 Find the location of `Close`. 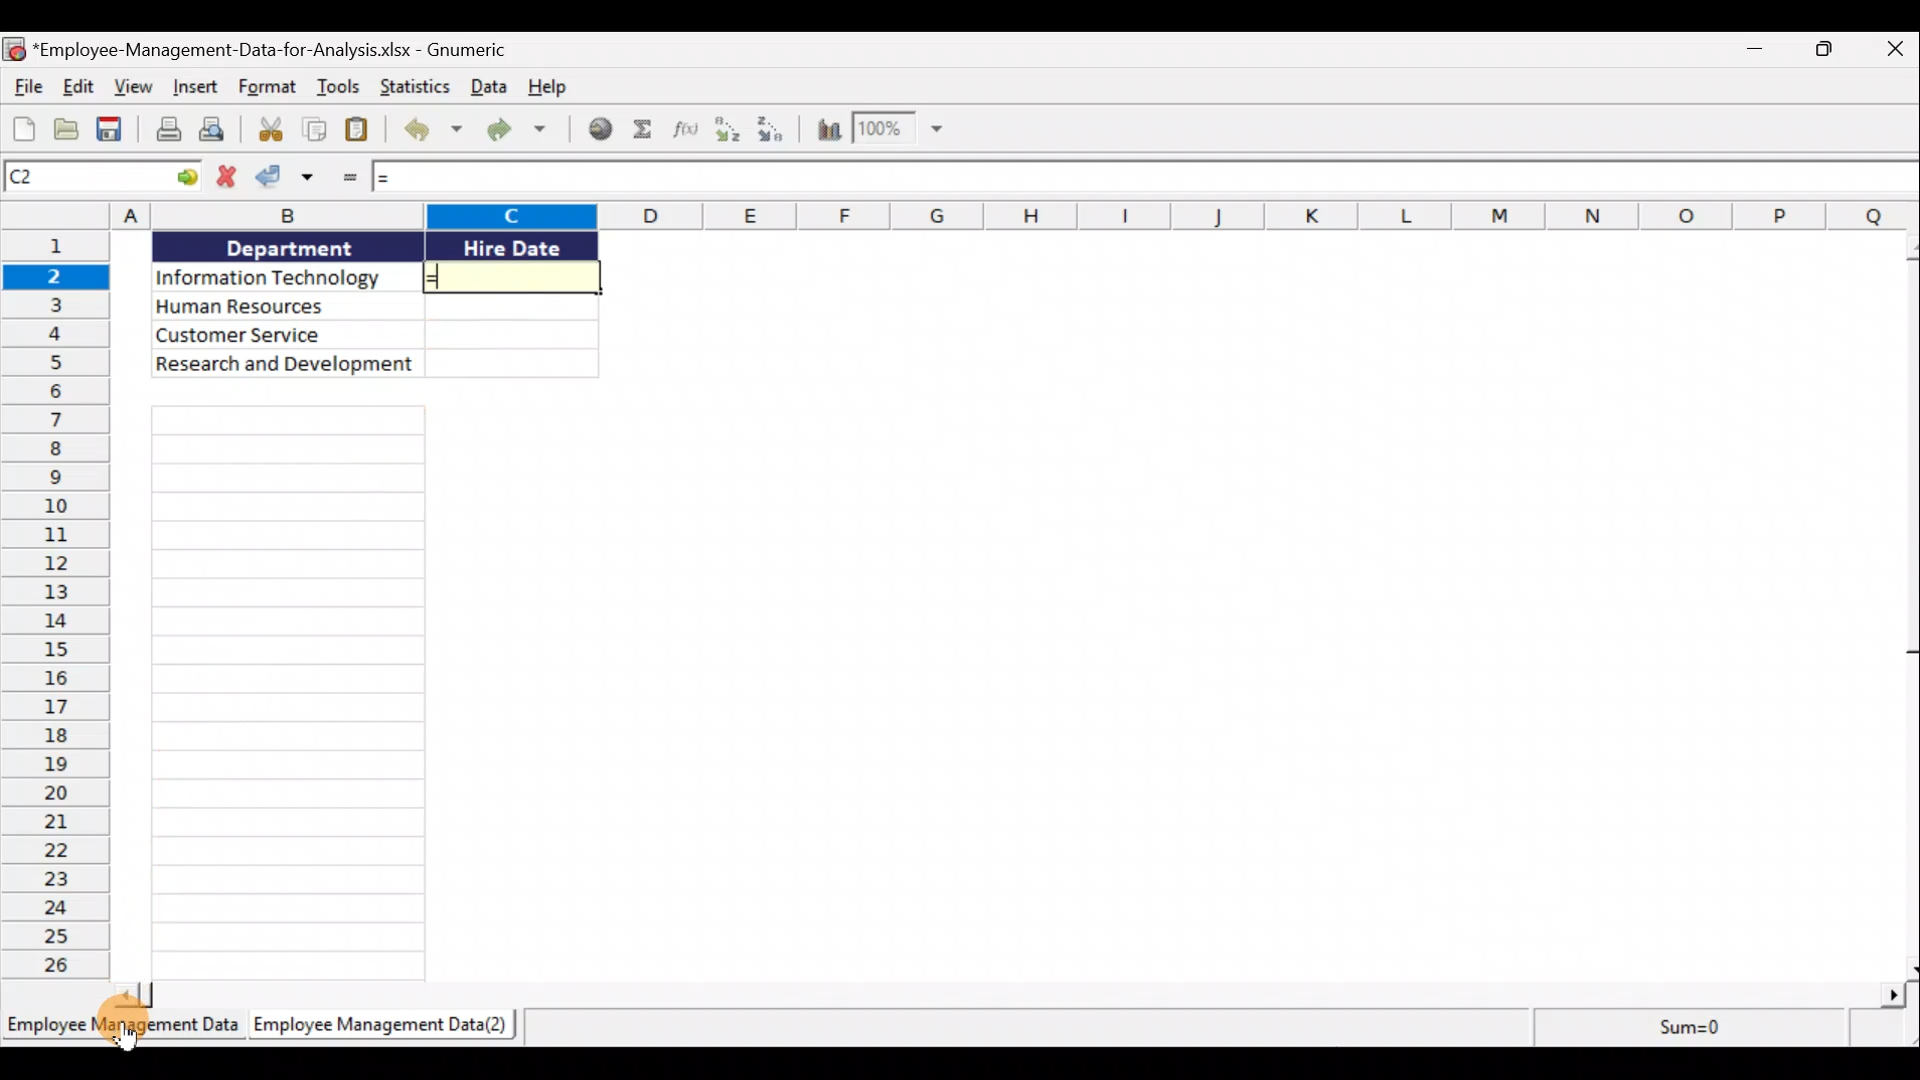

Close is located at coordinates (1897, 50).